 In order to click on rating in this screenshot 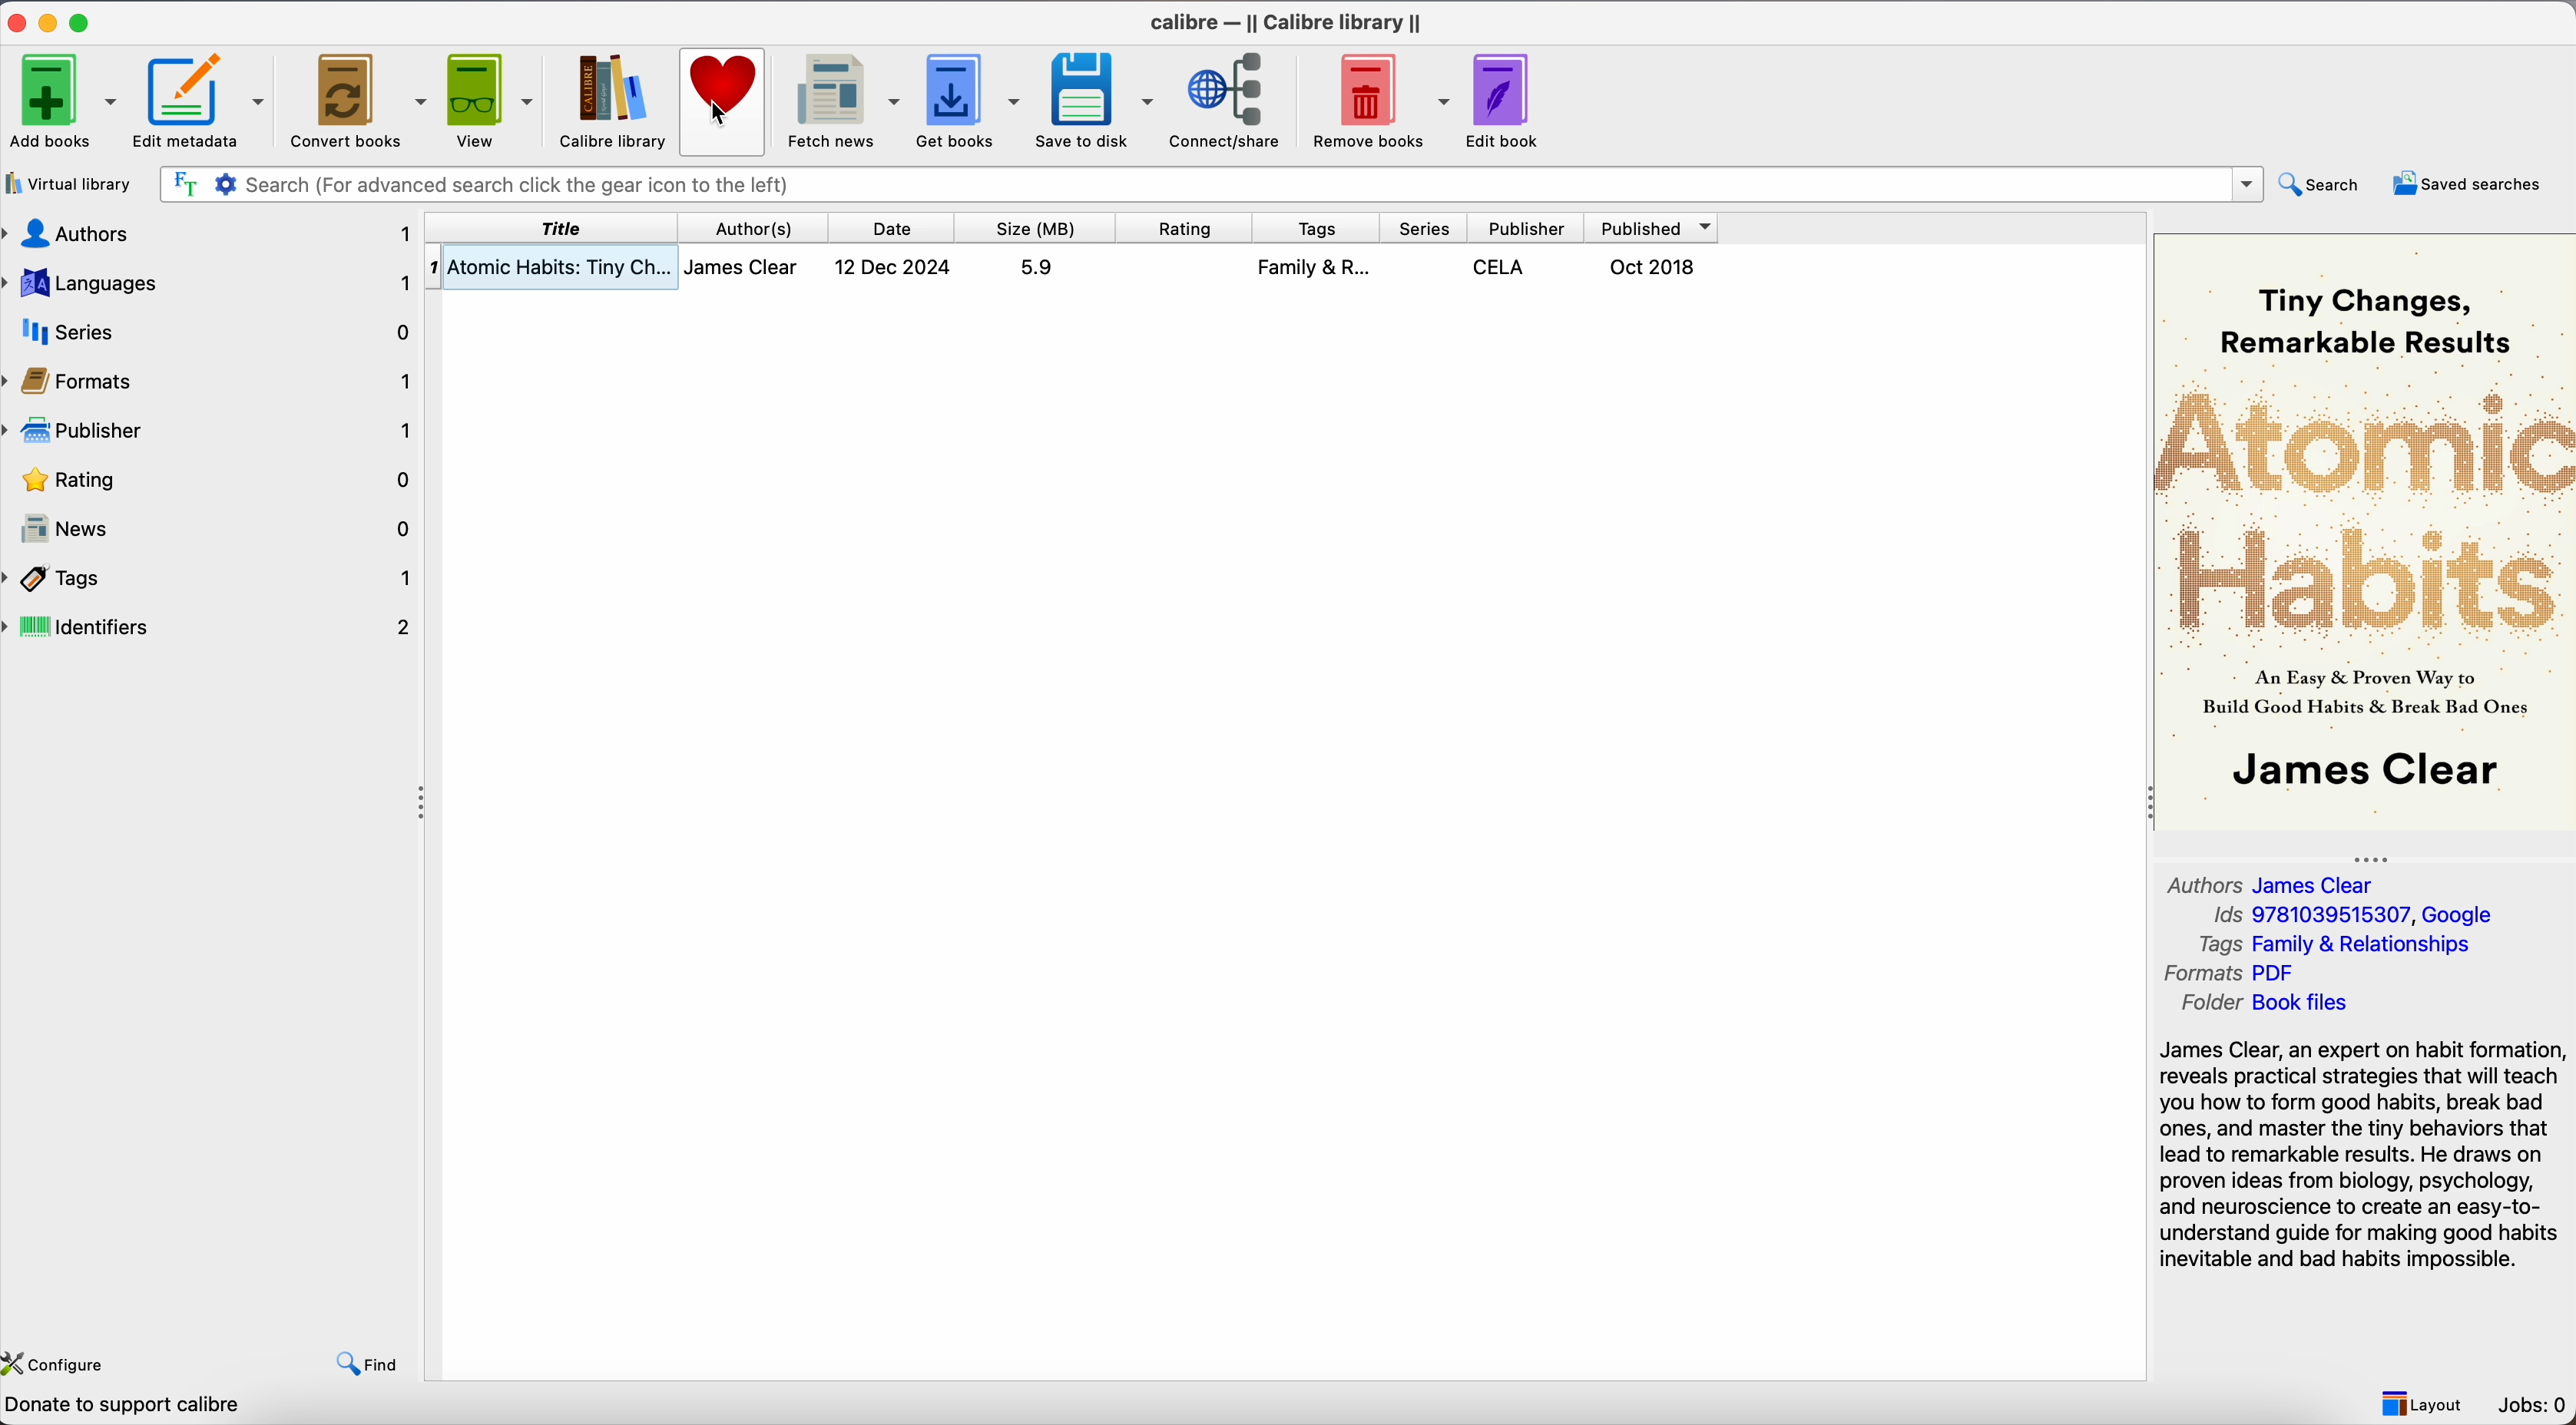, I will do `click(1182, 227)`.